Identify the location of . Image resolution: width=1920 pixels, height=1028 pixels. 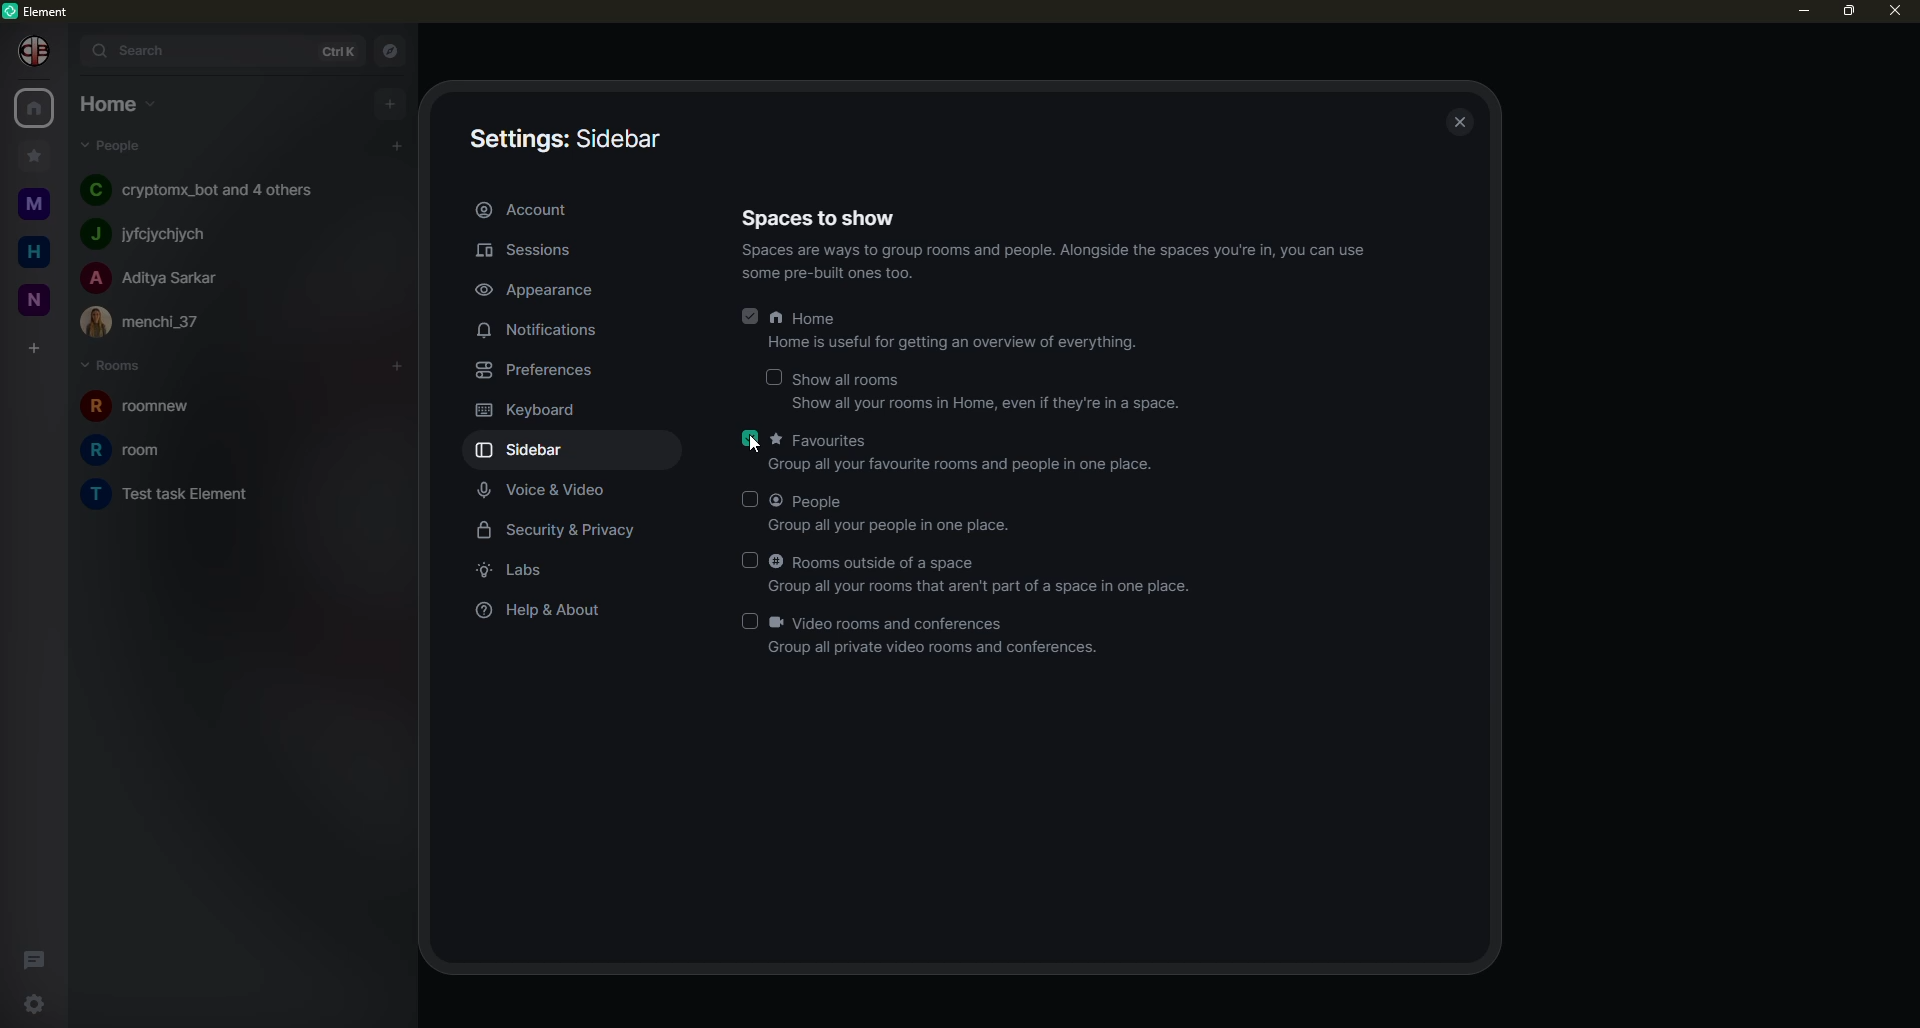
(36, 52).